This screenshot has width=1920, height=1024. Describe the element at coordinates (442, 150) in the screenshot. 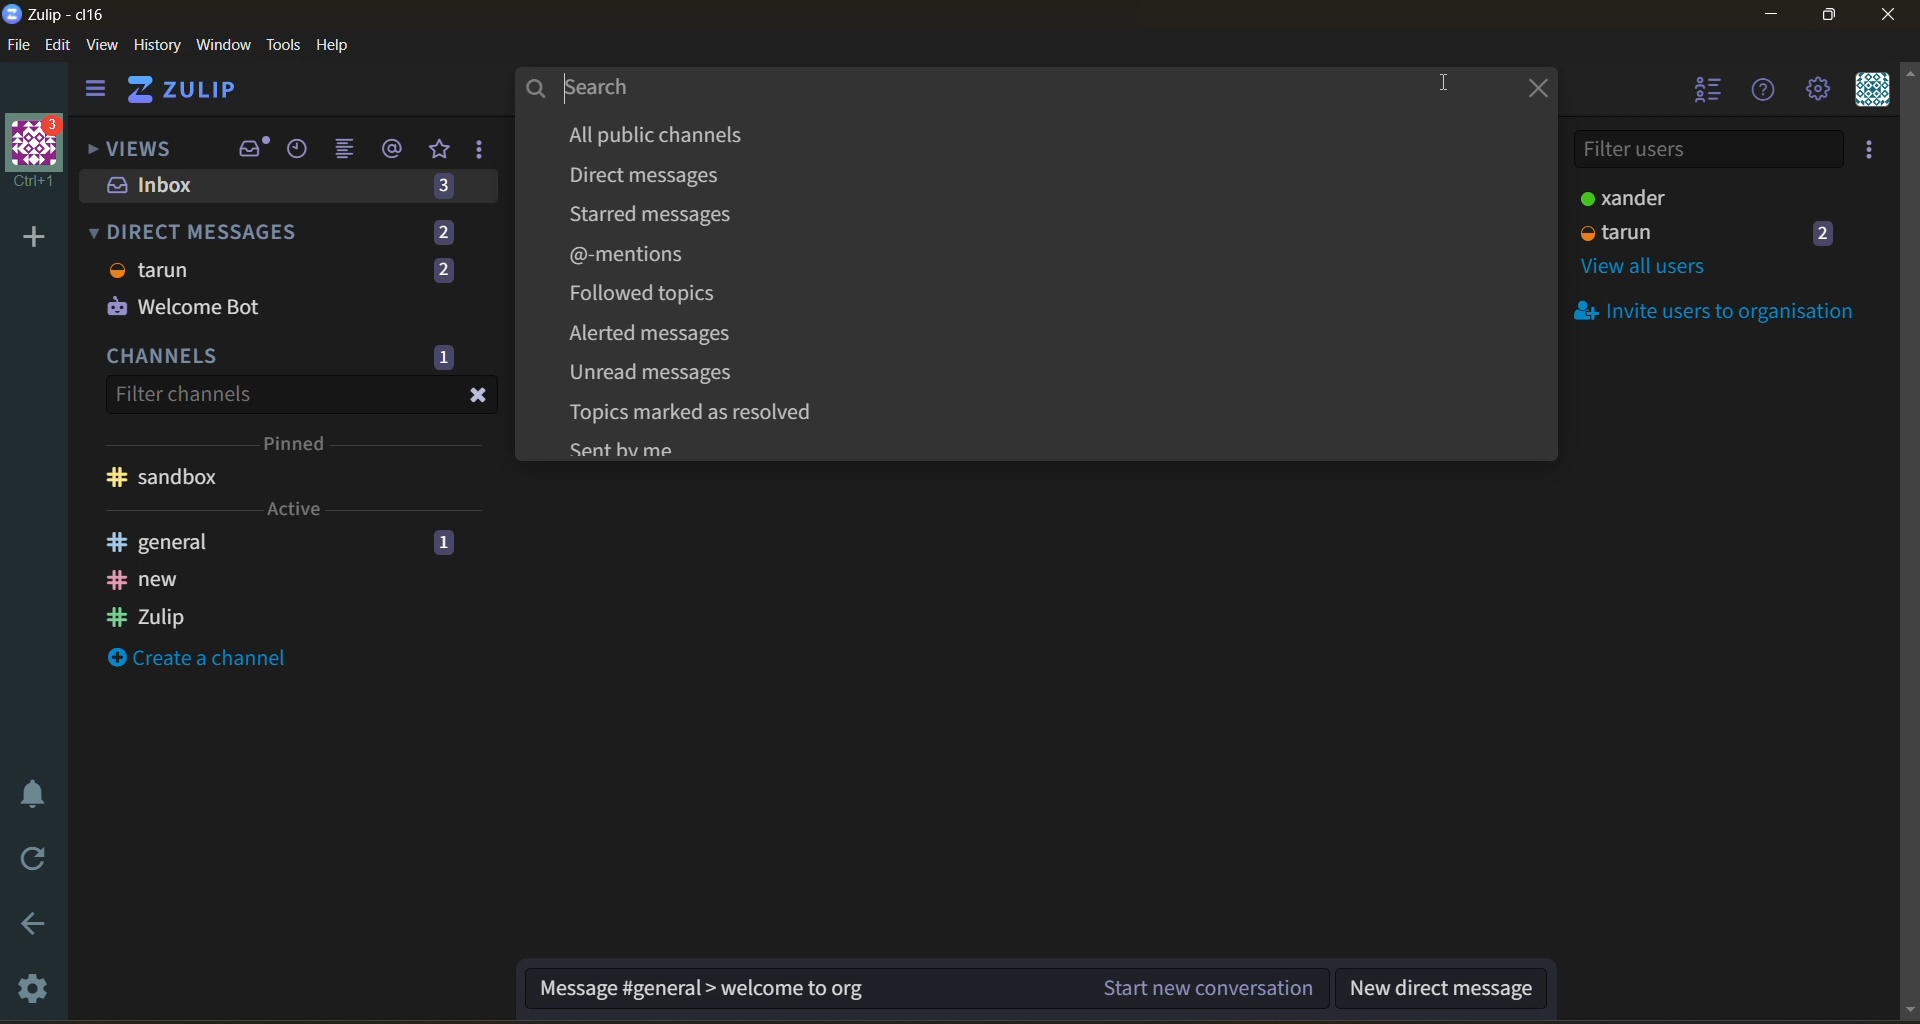

I see `favorites` at that location.